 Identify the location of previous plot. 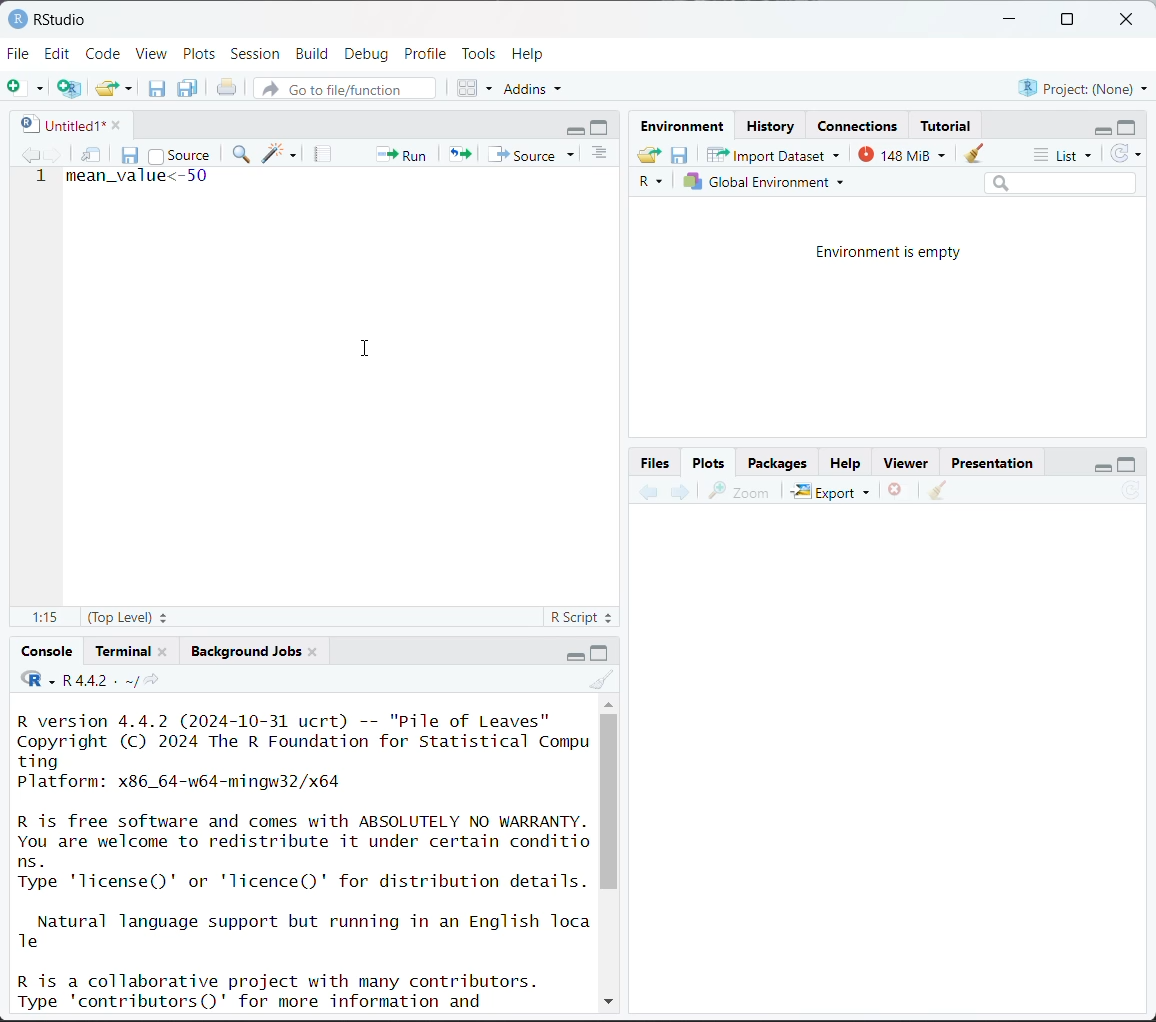
(649, 493).